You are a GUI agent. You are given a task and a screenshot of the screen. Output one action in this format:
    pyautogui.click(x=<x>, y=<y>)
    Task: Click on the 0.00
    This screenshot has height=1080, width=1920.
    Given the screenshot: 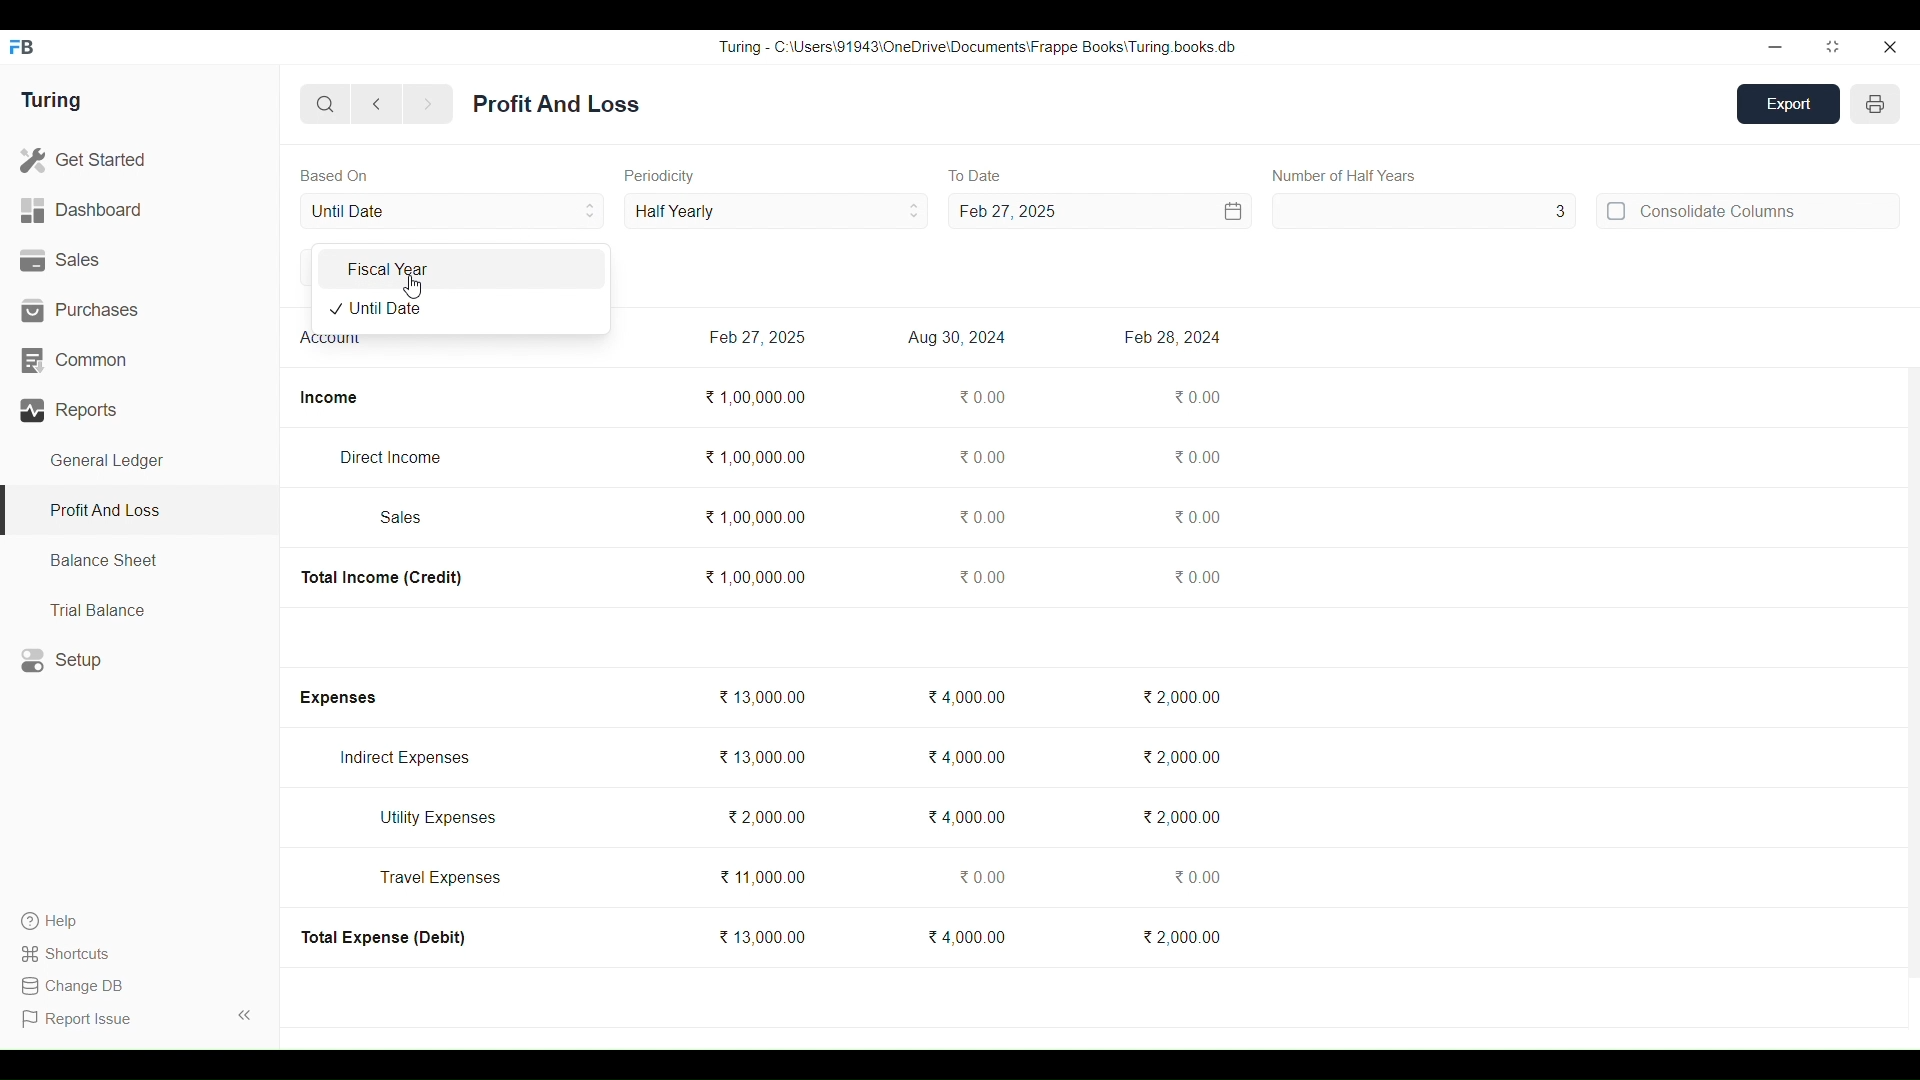 What is the action you would take?
    pyautogui.click(x=982, y=576)
    